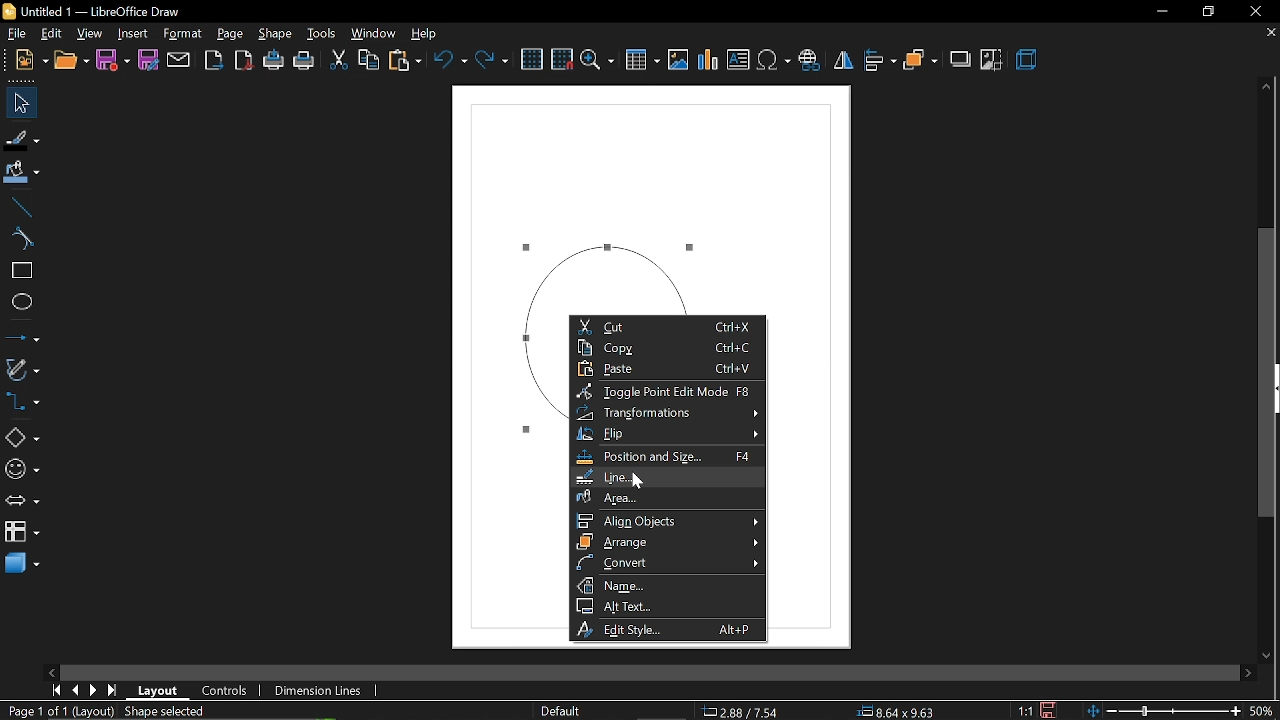  What do you see at coordinates (51, 673) in the screenshot?
I see `move left` at bounding box center [51, 673].